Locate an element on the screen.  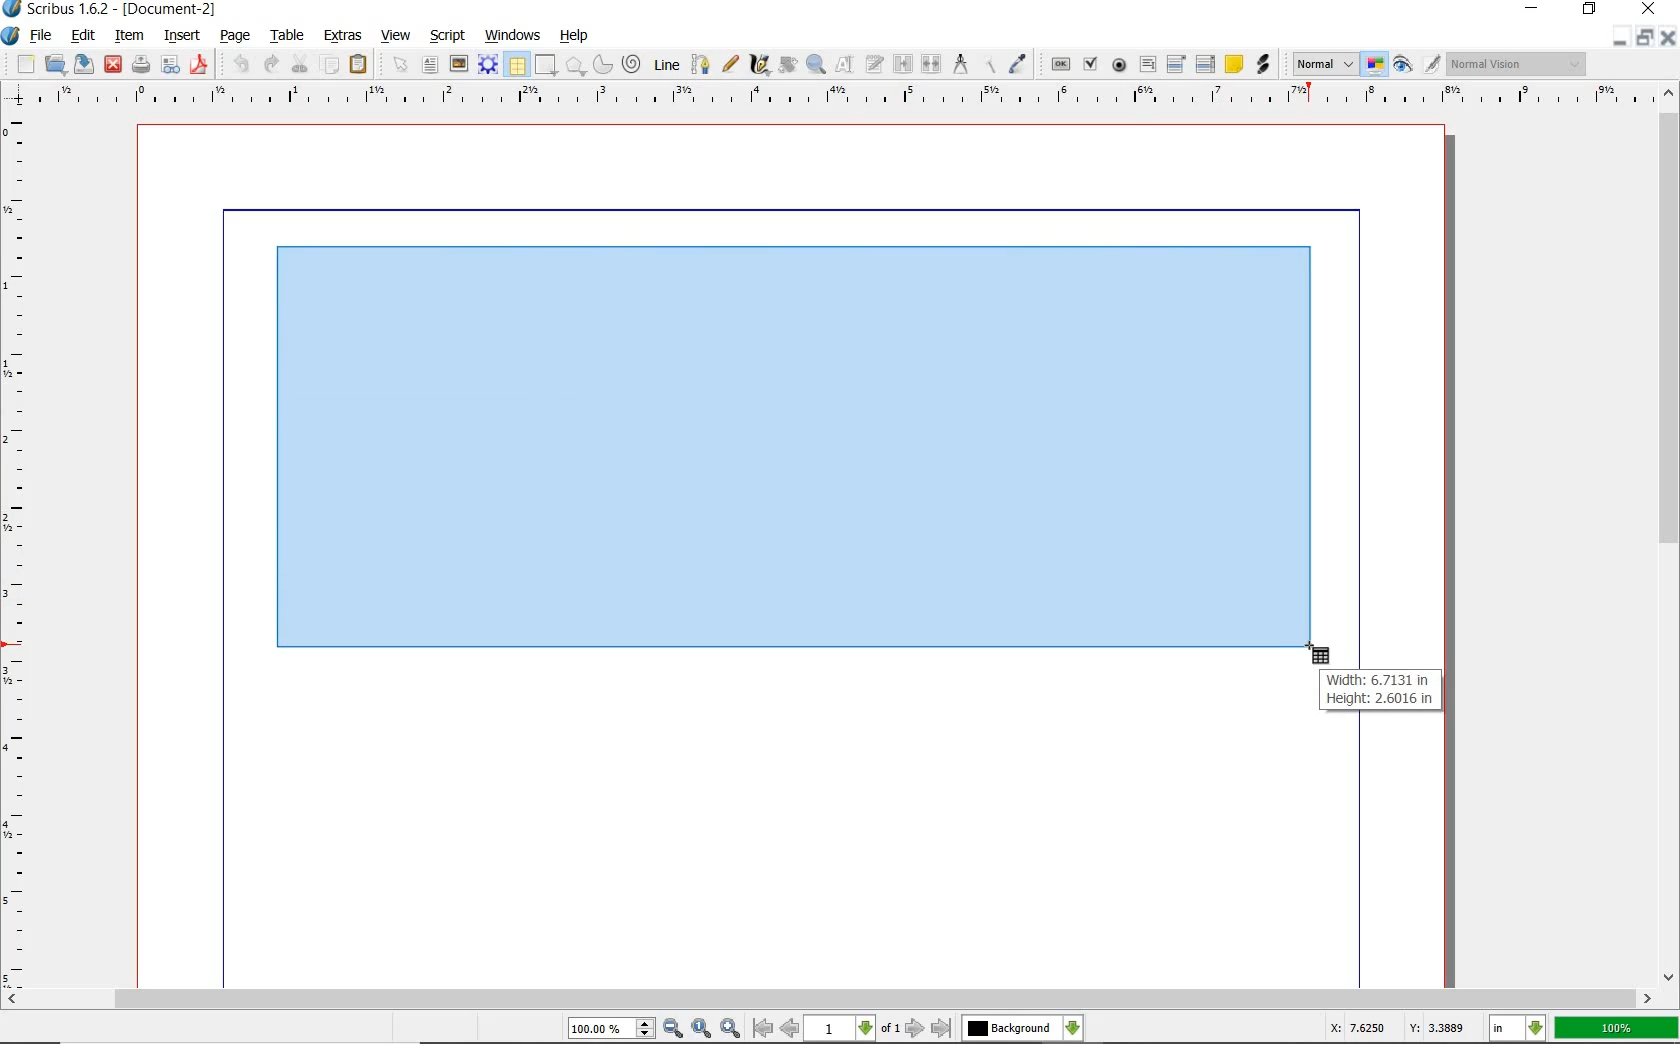
restore is located at coordinates (1590, 10).